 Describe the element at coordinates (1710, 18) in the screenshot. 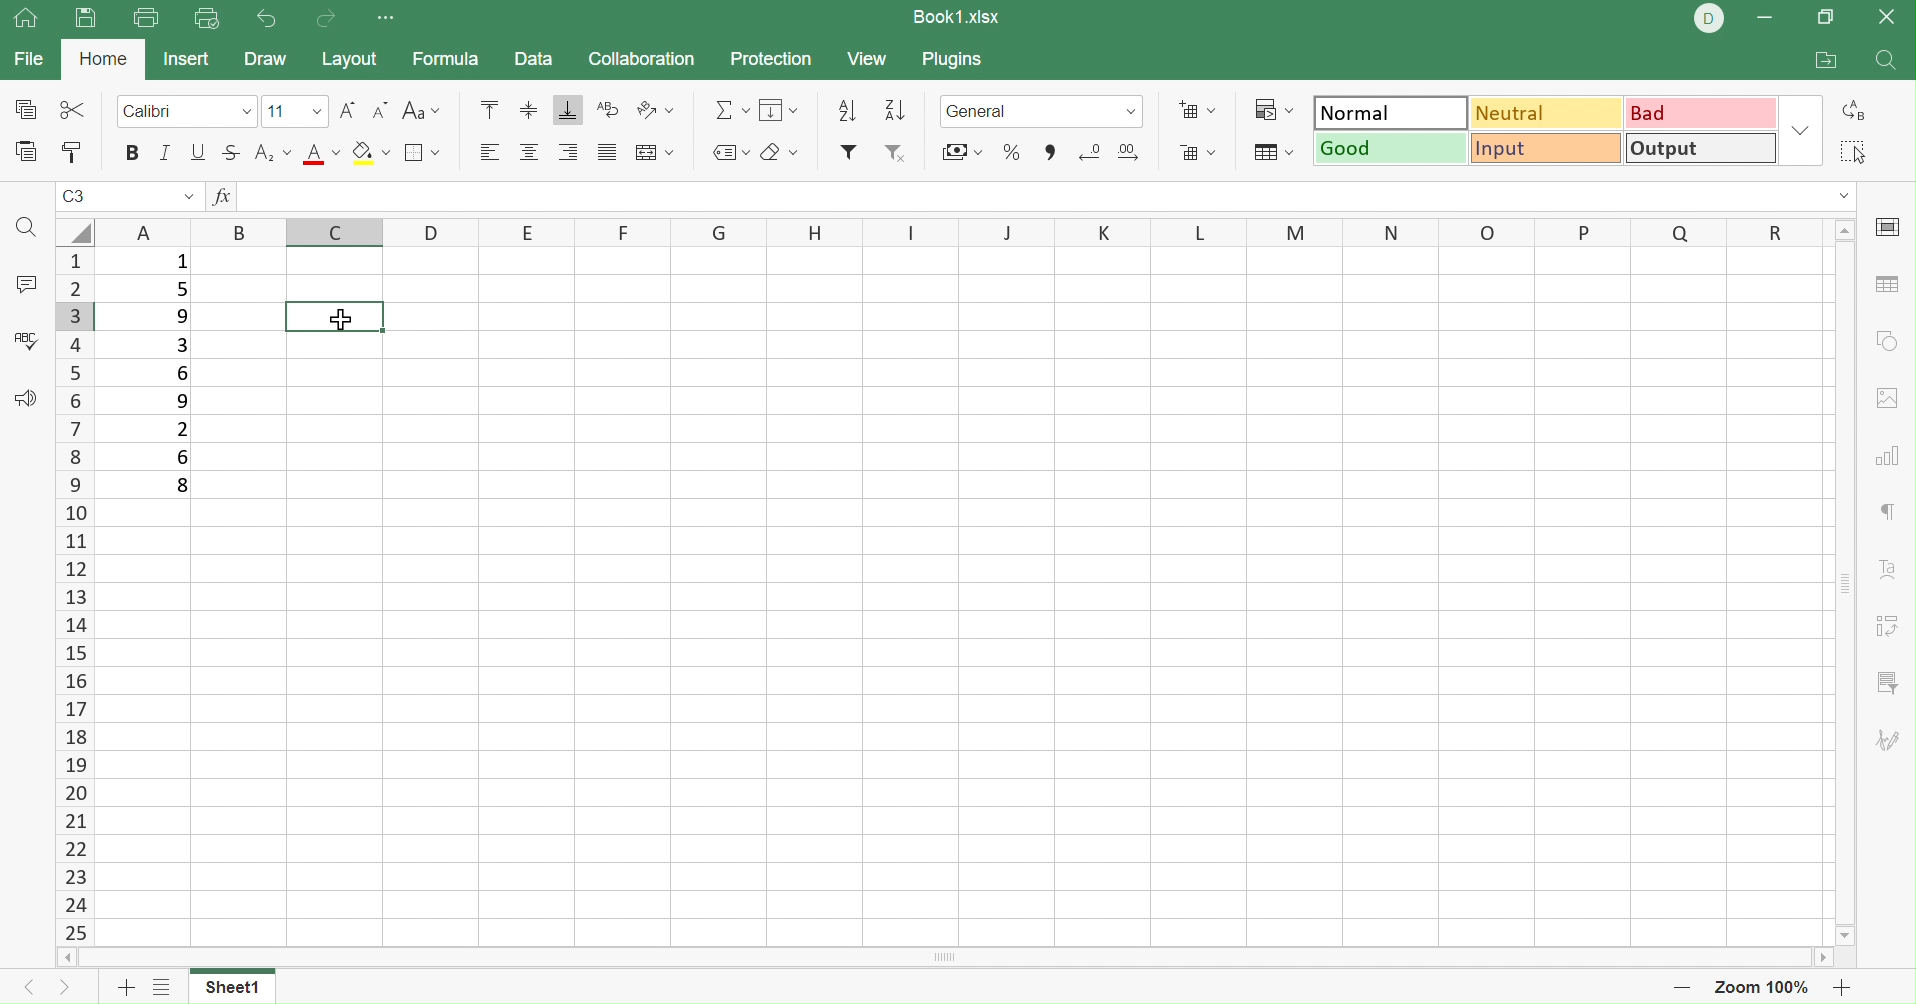

I see `DELL` at that location.